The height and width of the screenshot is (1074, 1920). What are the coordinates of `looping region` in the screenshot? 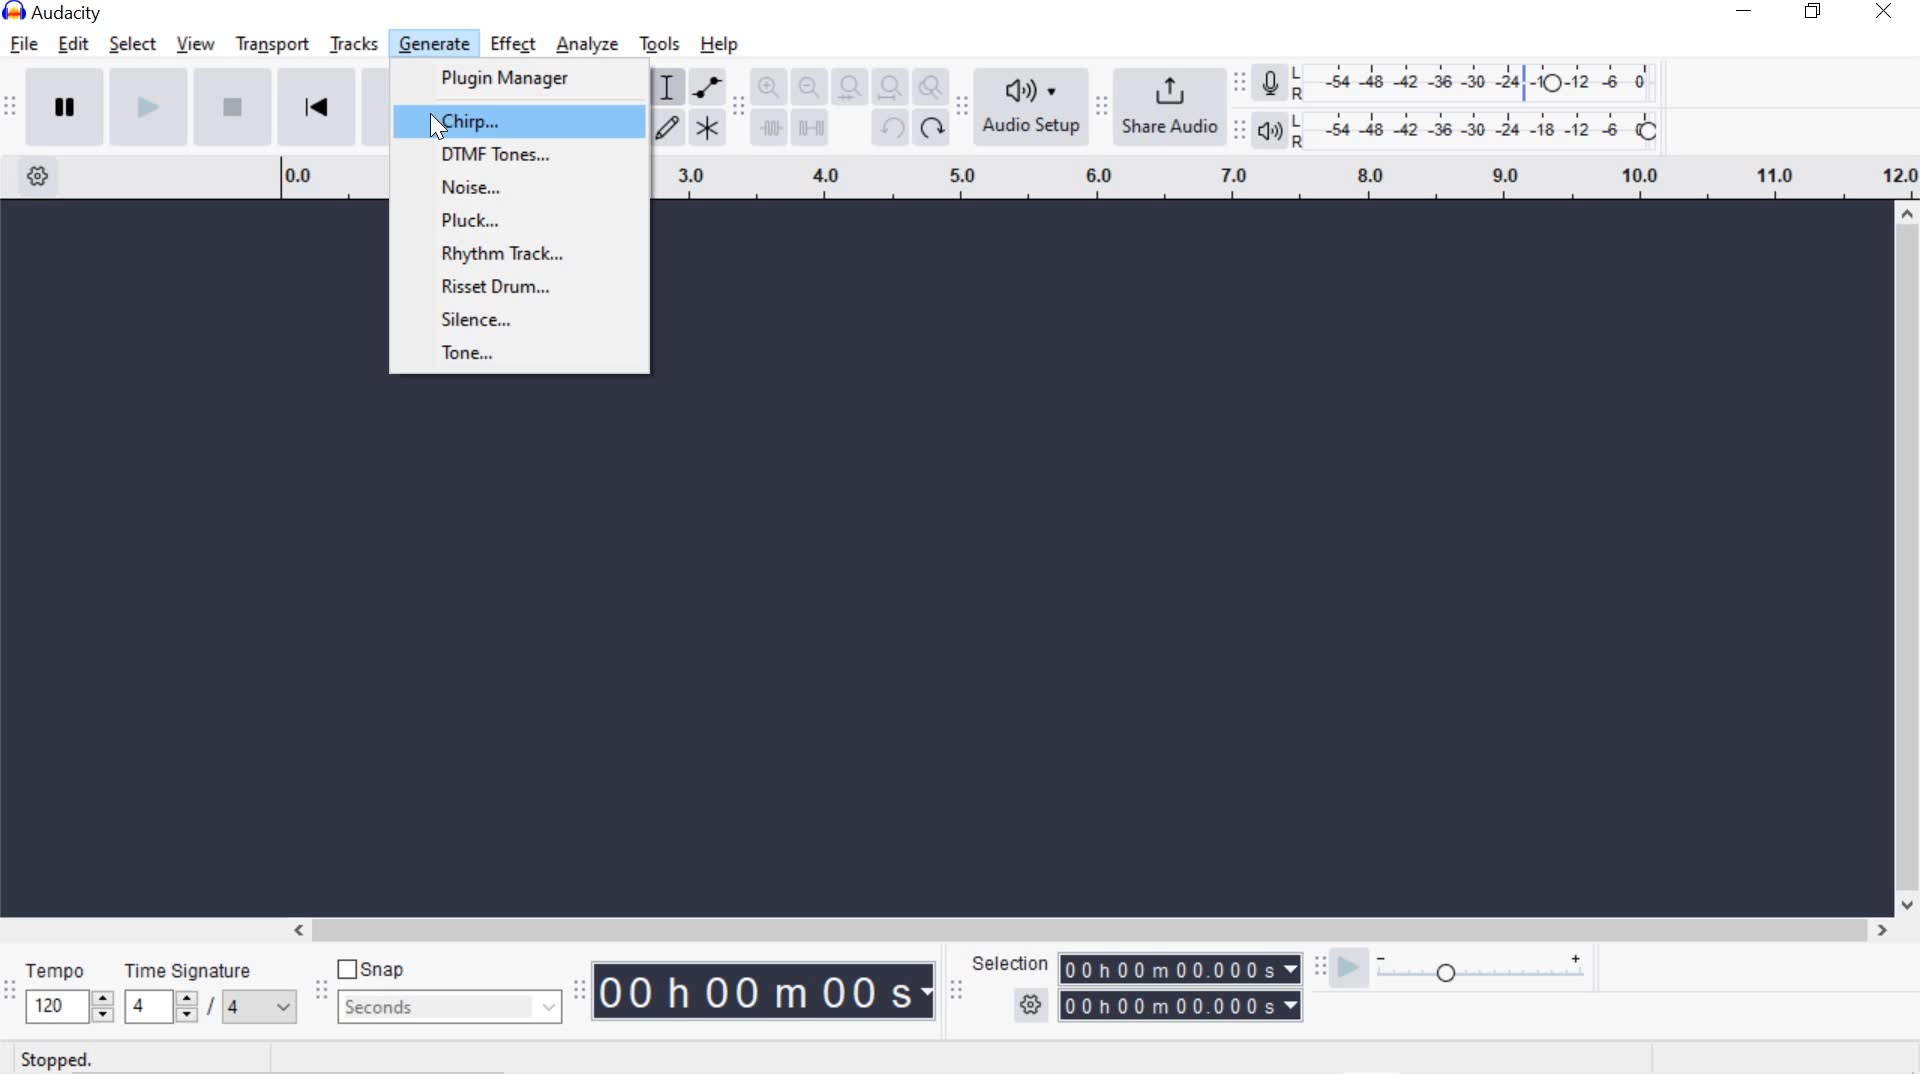 It's located at (1286, 179).